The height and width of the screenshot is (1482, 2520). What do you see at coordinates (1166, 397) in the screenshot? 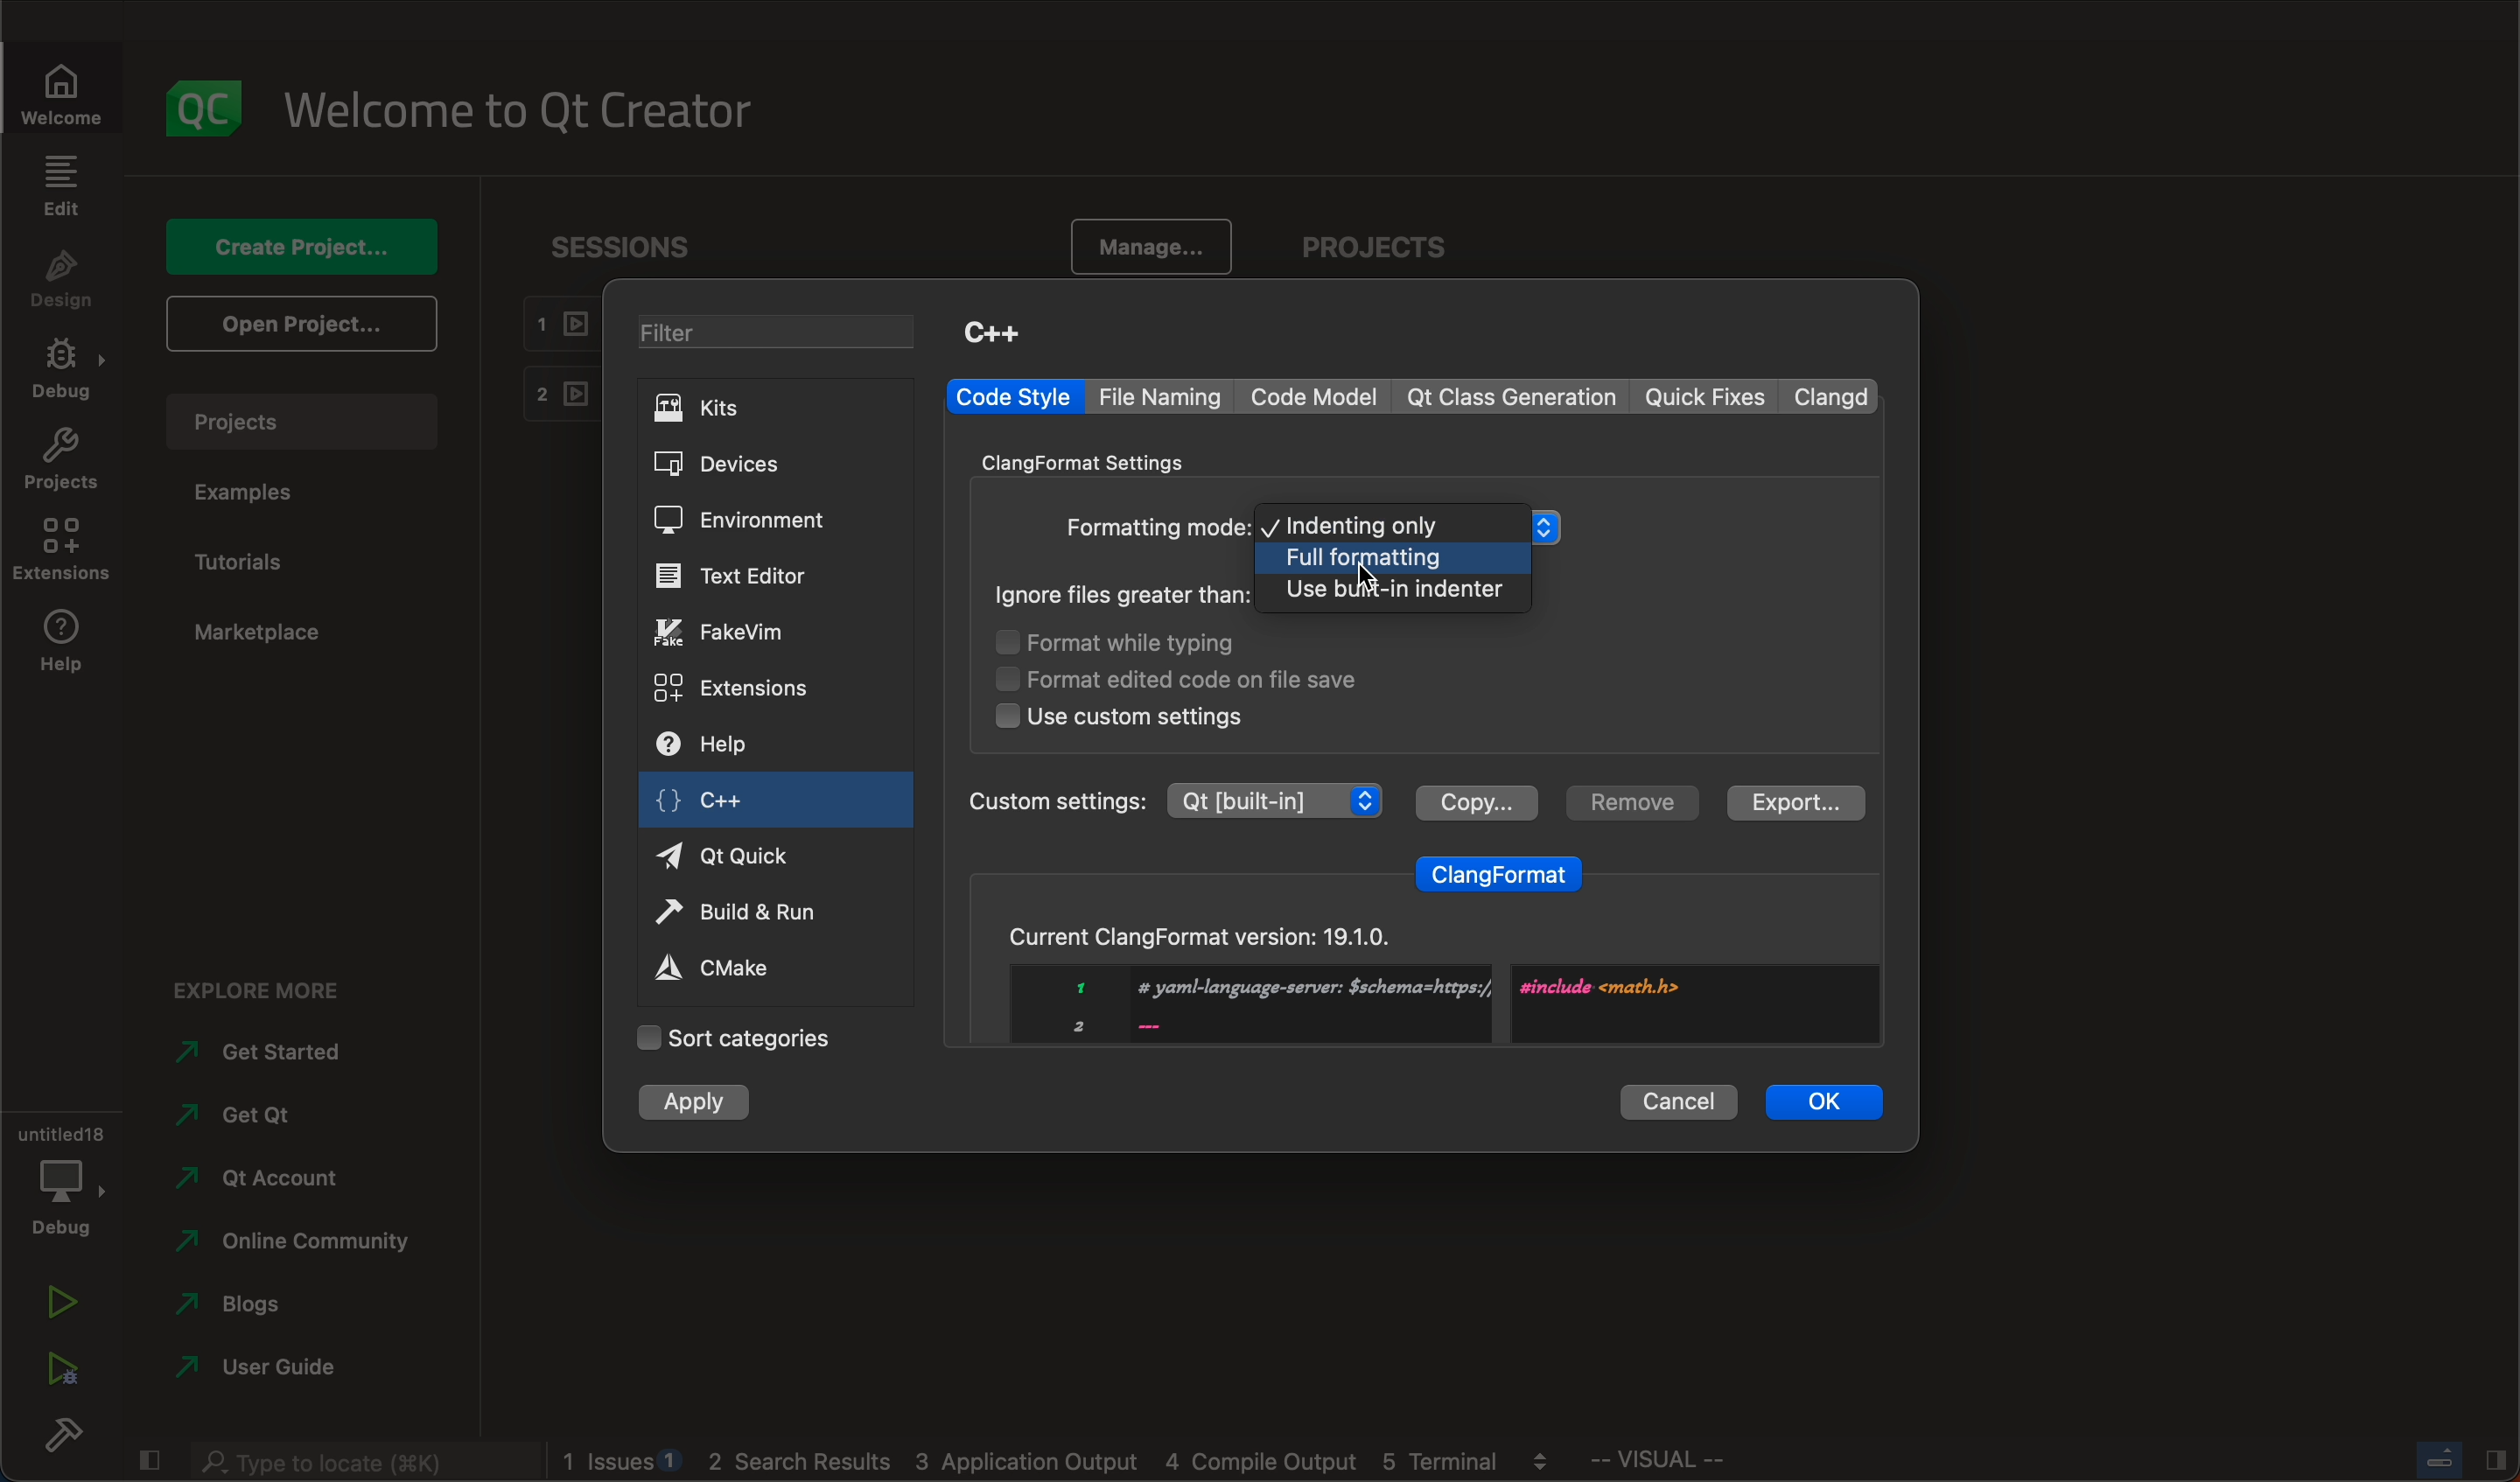
I see `file naming` at bounding box center [1166, 397].